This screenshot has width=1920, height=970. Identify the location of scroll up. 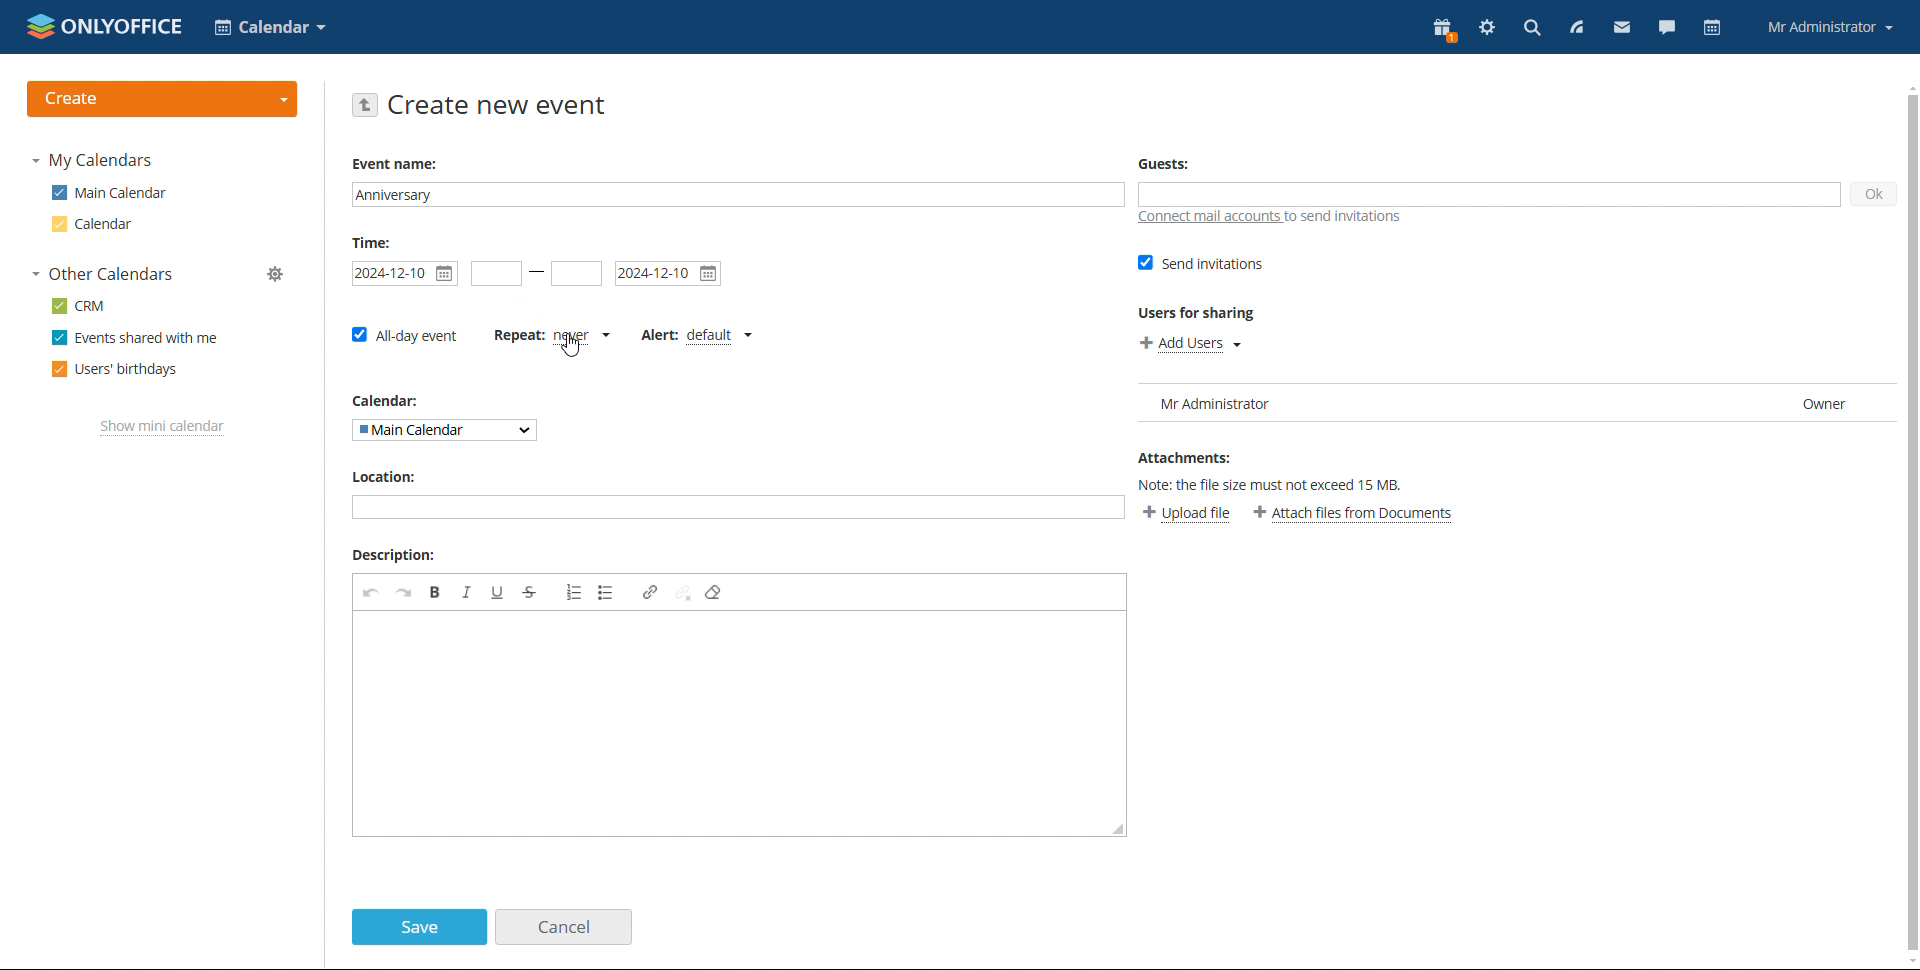
(1908, 86).